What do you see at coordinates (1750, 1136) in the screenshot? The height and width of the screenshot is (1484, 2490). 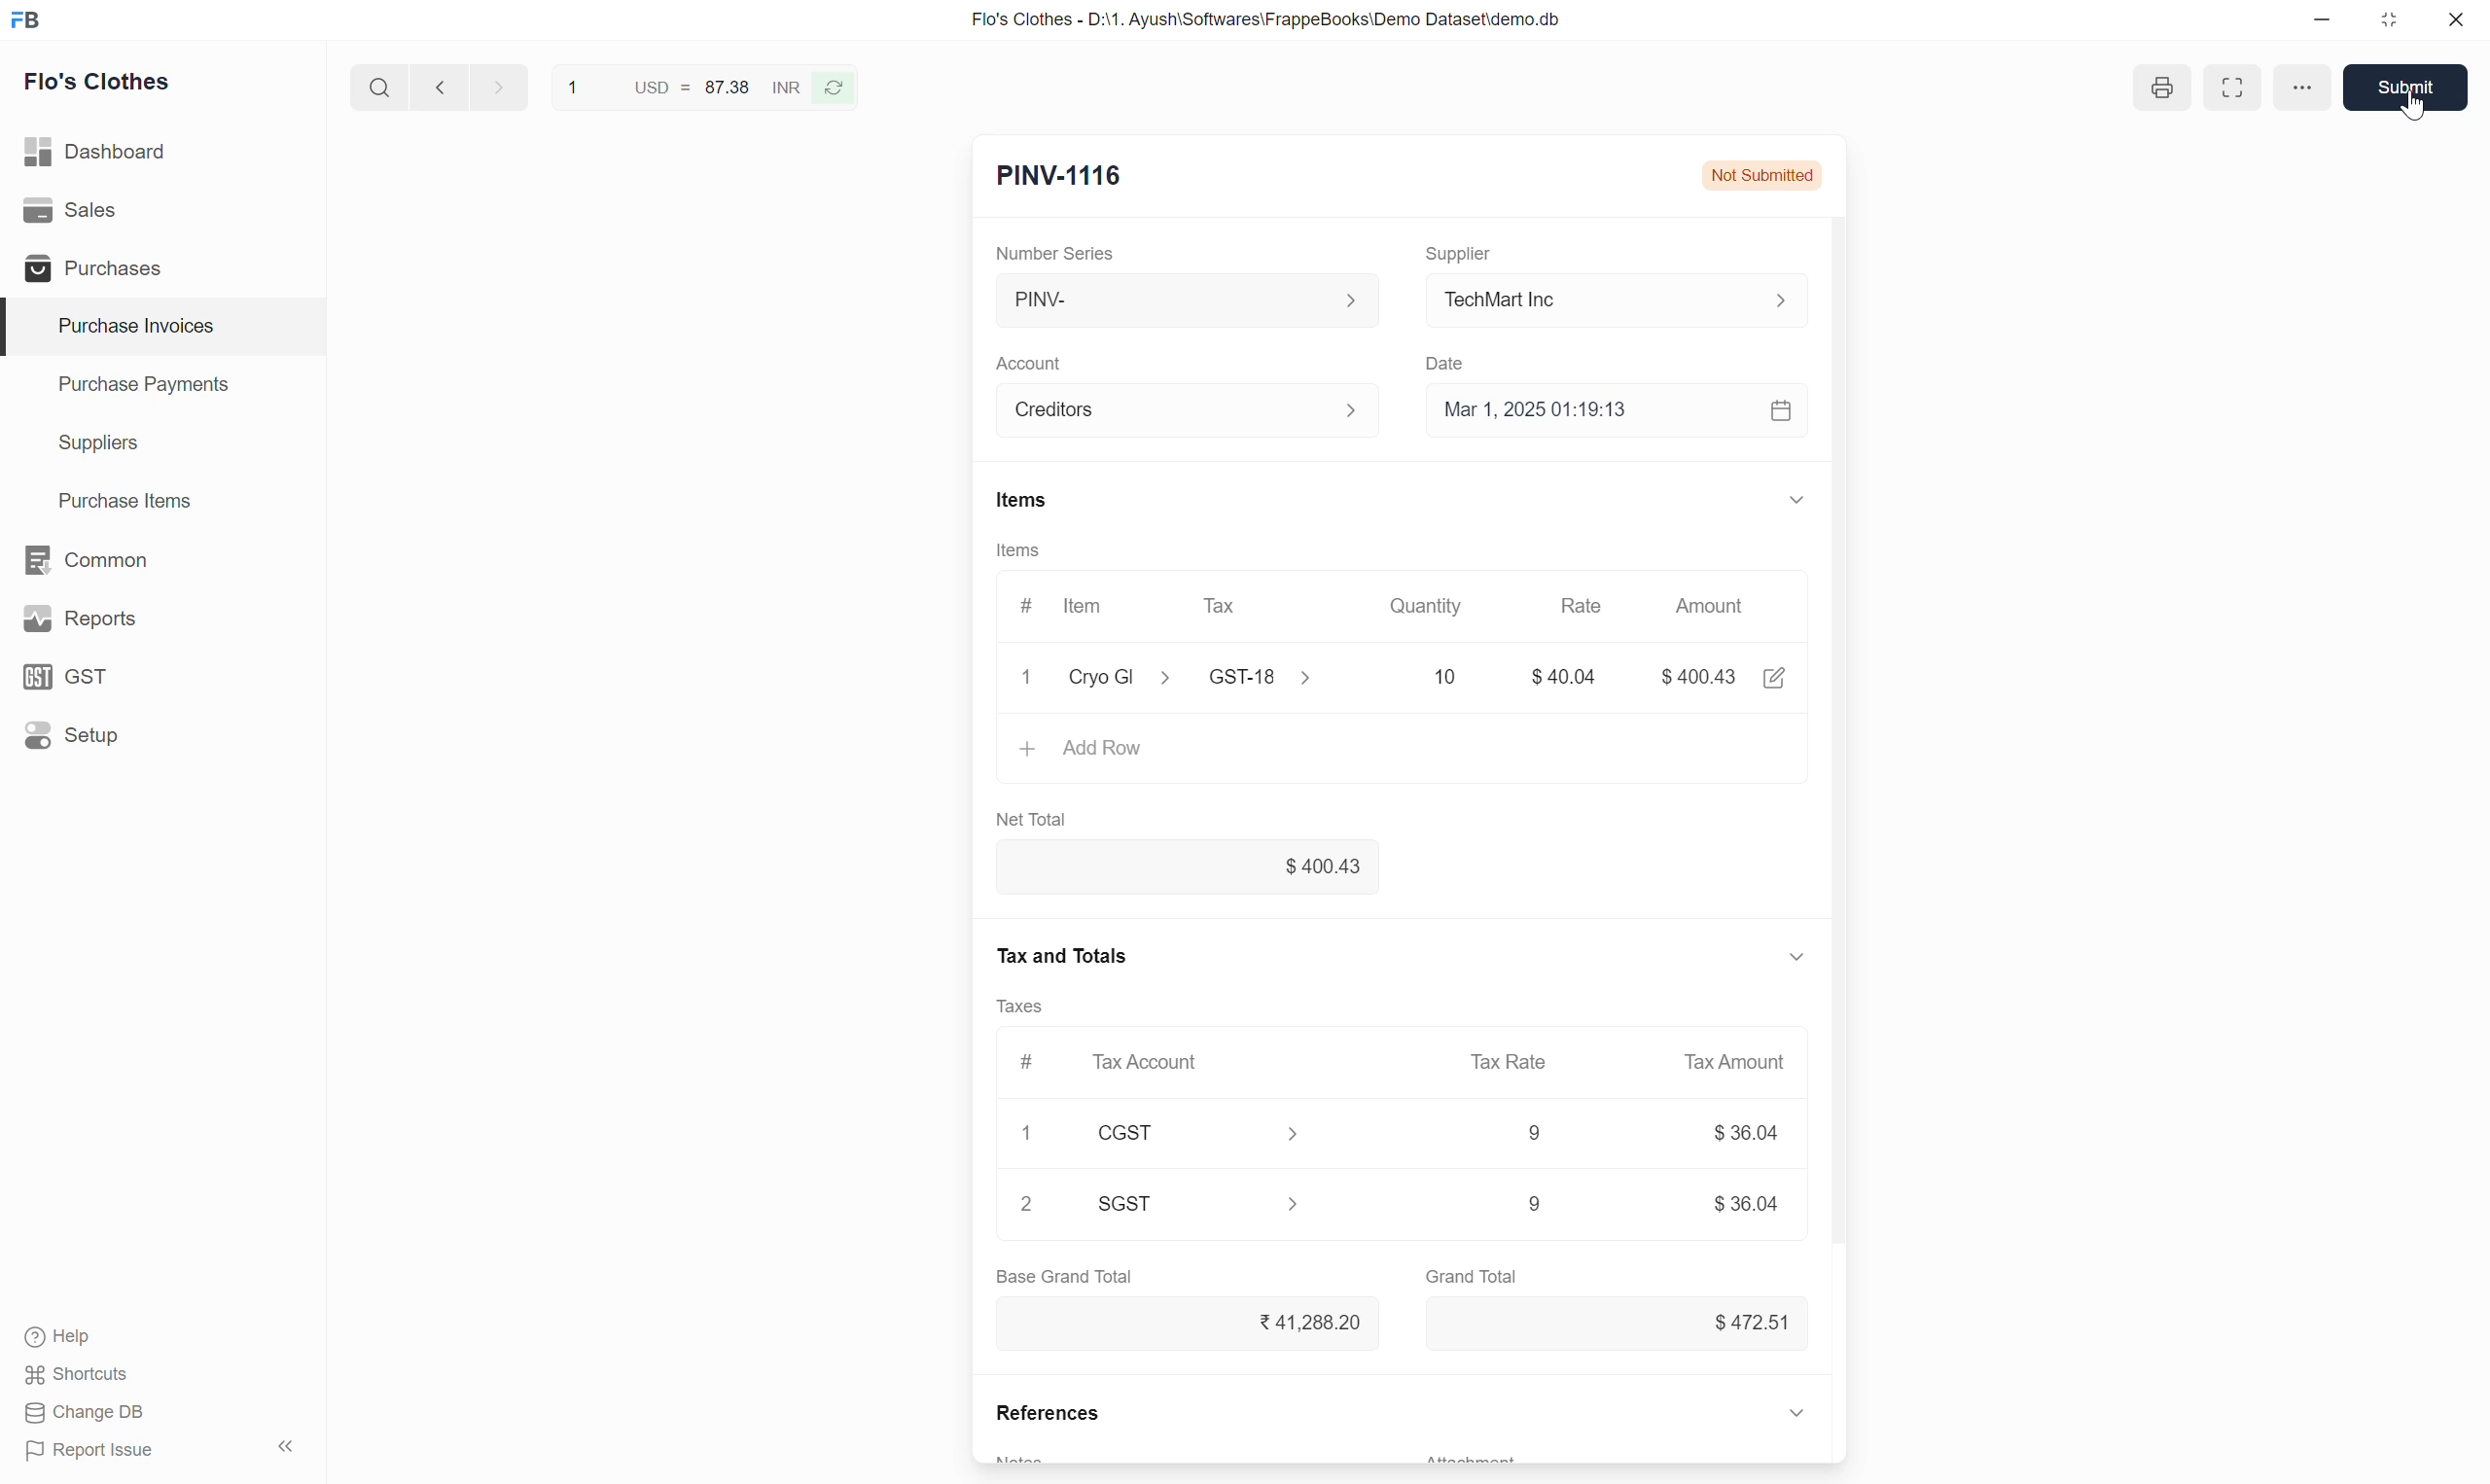 I see `$3.60` at bounding box center [1750, 1136].